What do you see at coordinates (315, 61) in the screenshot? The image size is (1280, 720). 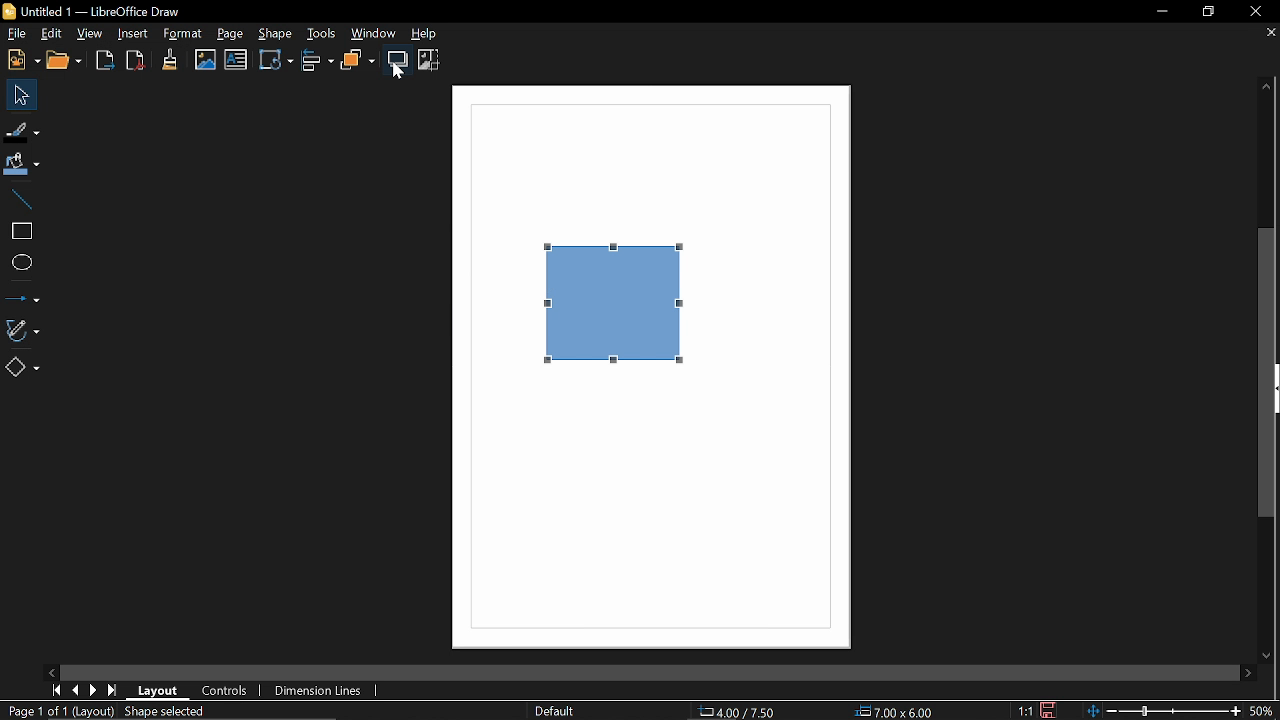 I see `Align` at bounding box center [315, 61].